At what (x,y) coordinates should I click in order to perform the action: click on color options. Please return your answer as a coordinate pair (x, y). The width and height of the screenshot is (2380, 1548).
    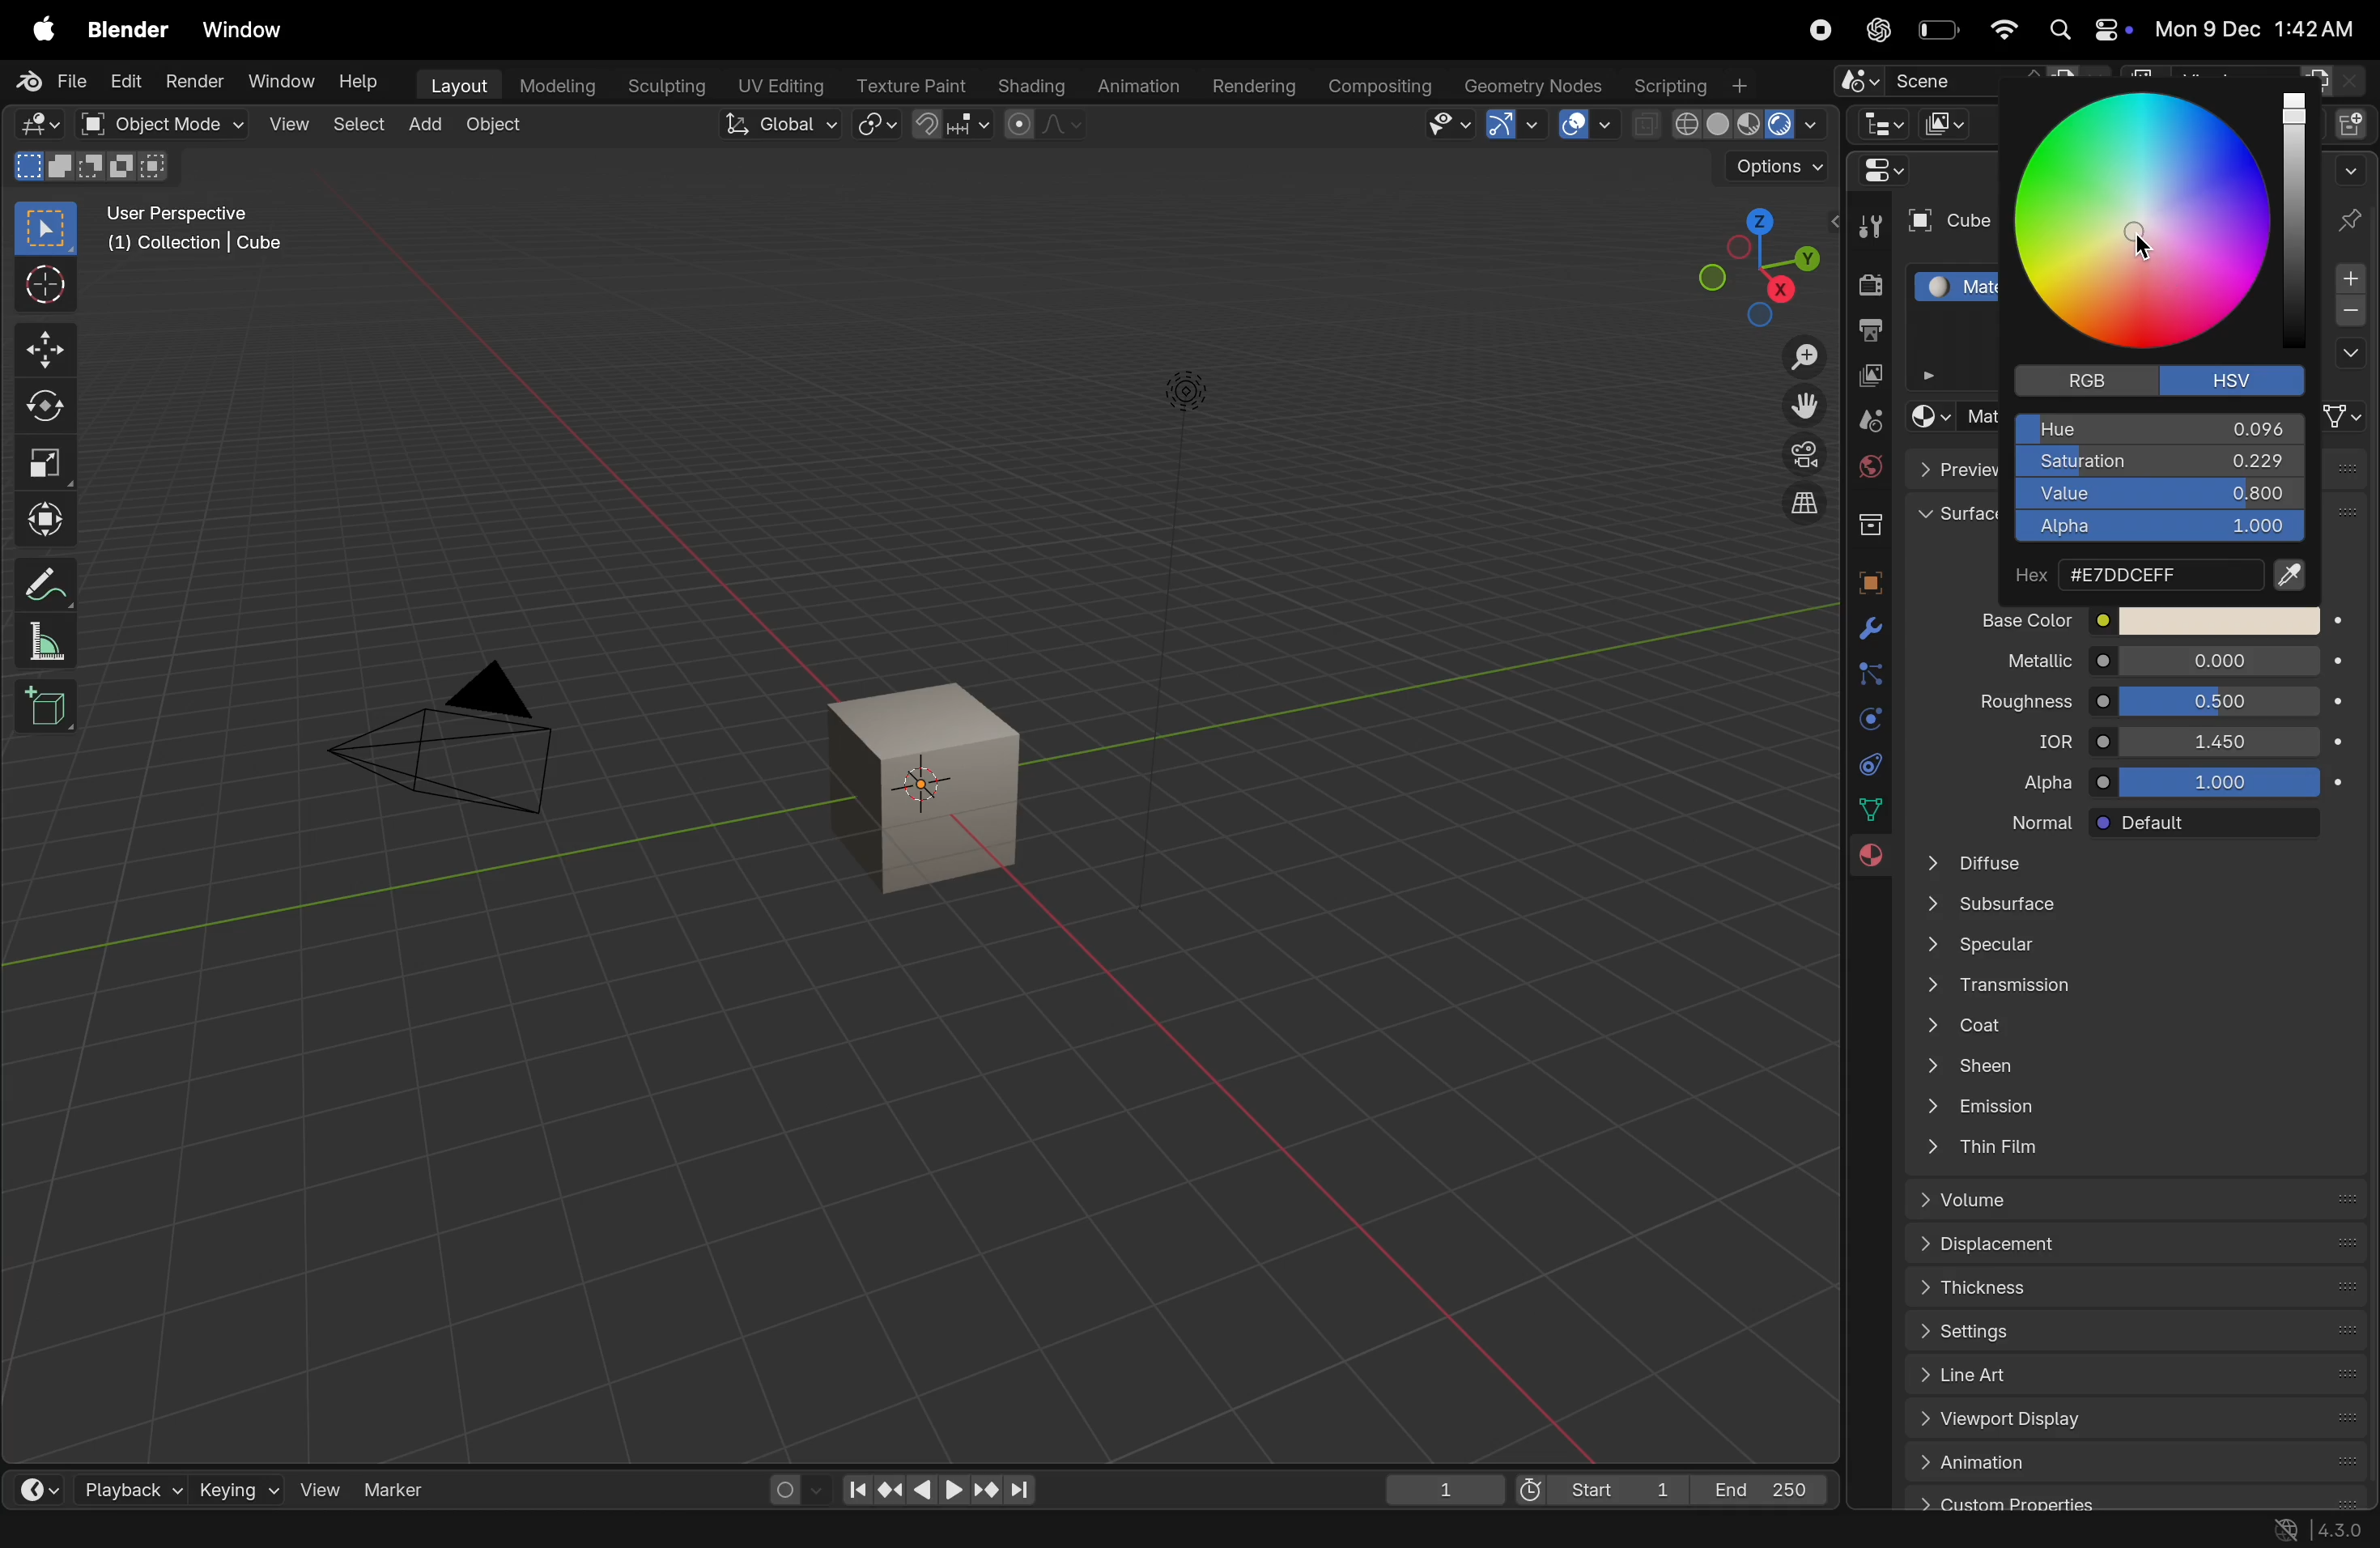
    Looking at the image, I should click on (2221, 620).